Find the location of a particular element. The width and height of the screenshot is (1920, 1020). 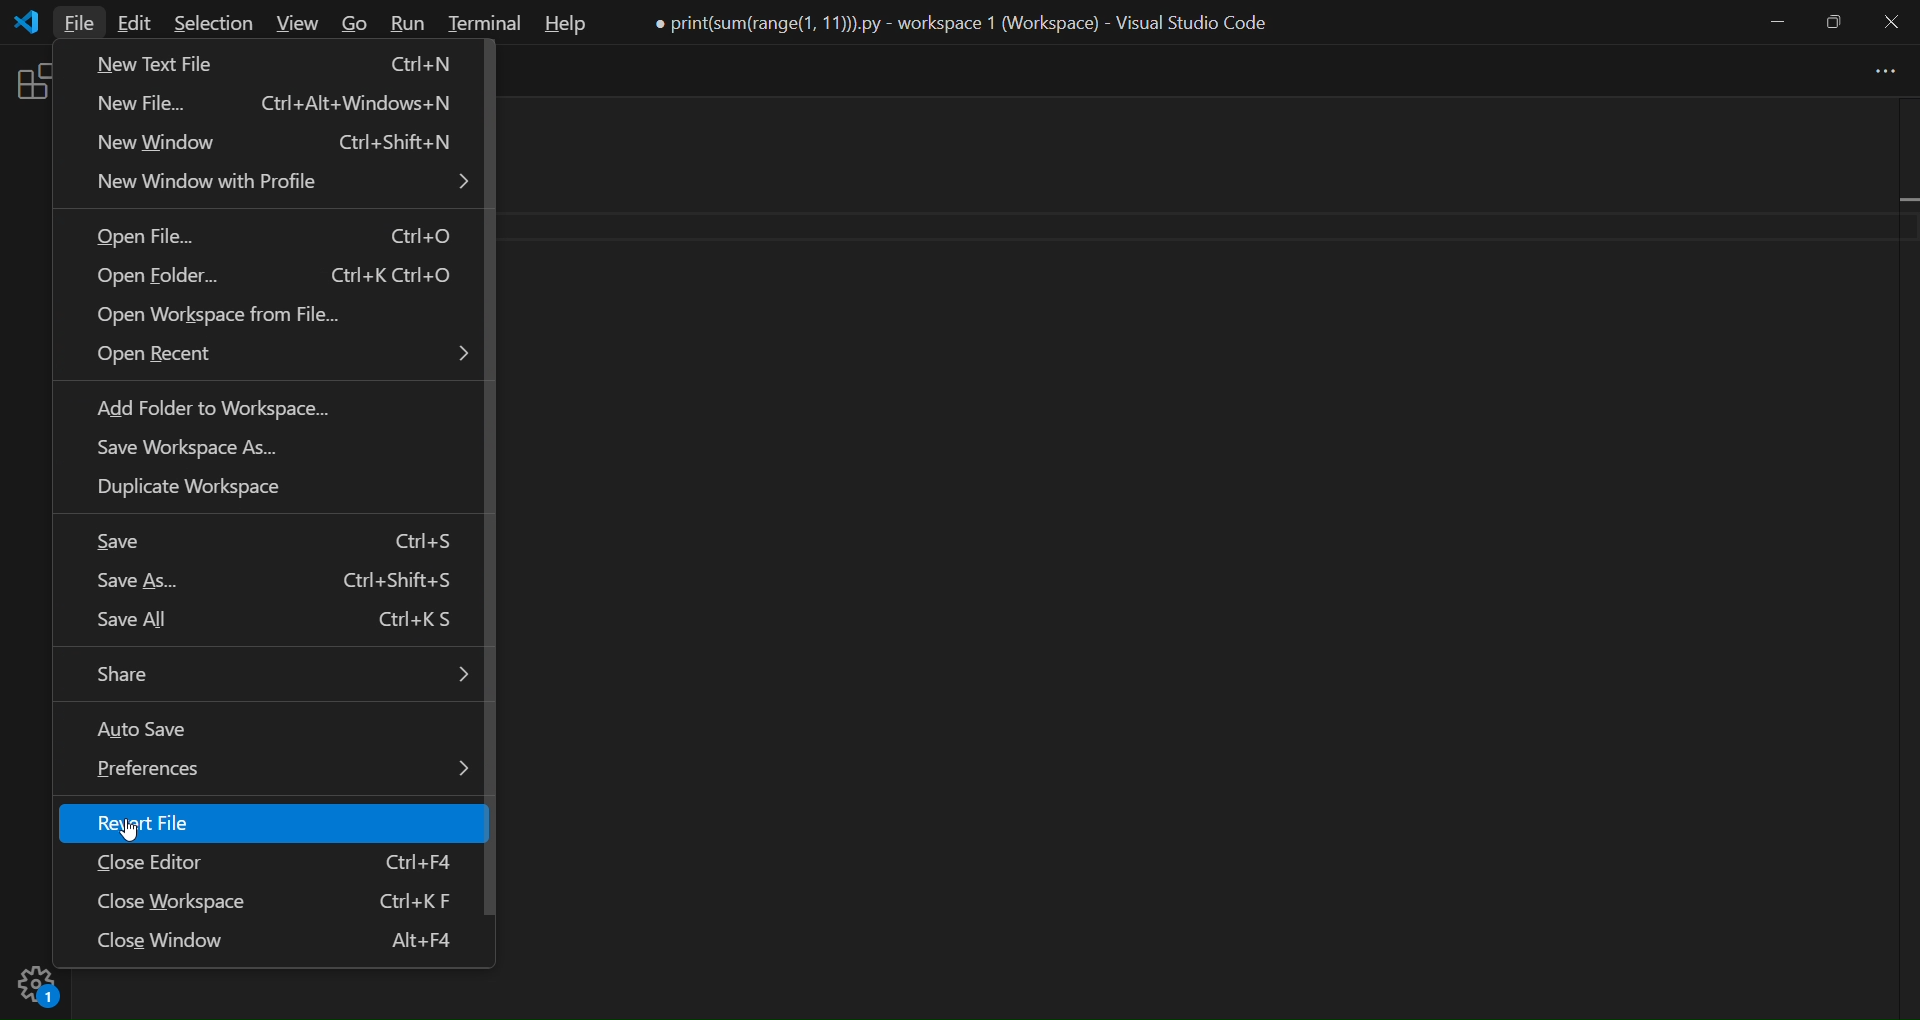

save all is located at coordinates (277, 620).